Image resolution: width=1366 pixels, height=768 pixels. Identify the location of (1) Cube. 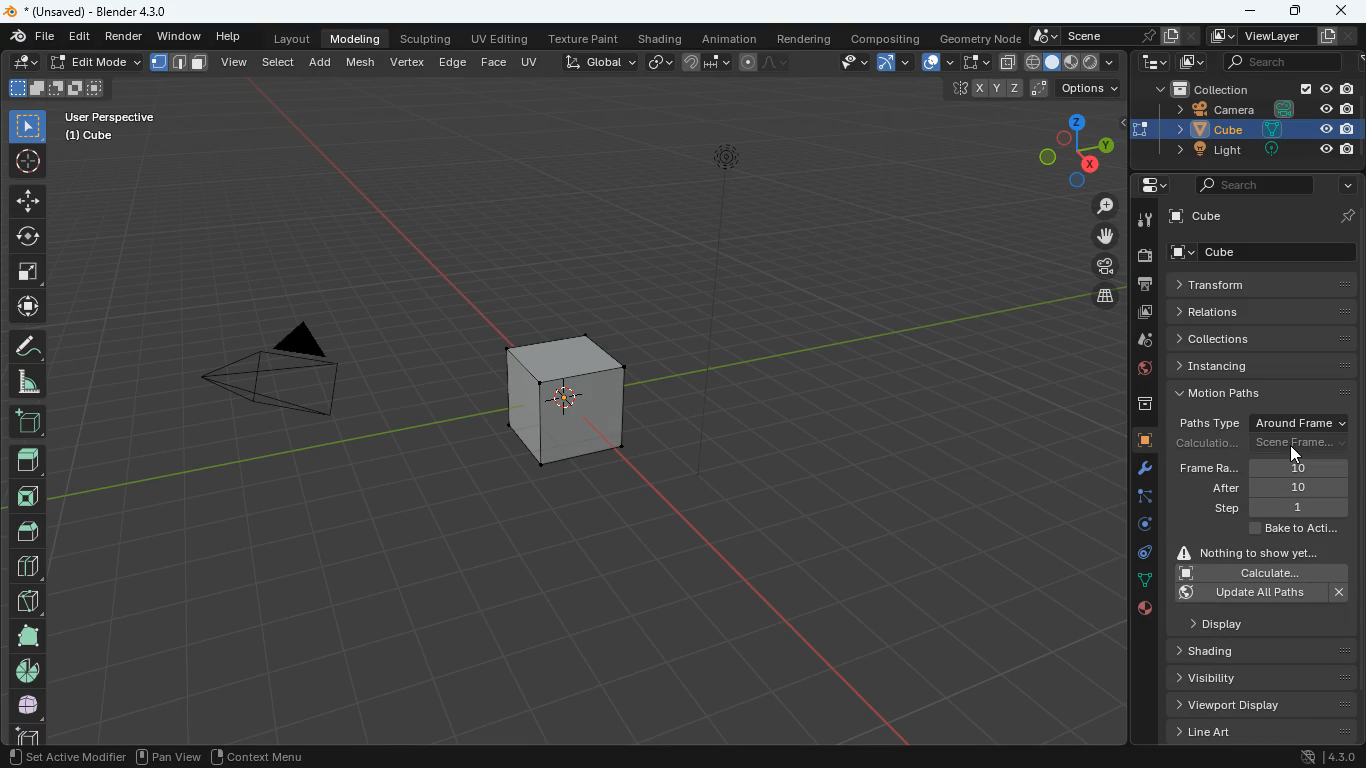
(85, 136).